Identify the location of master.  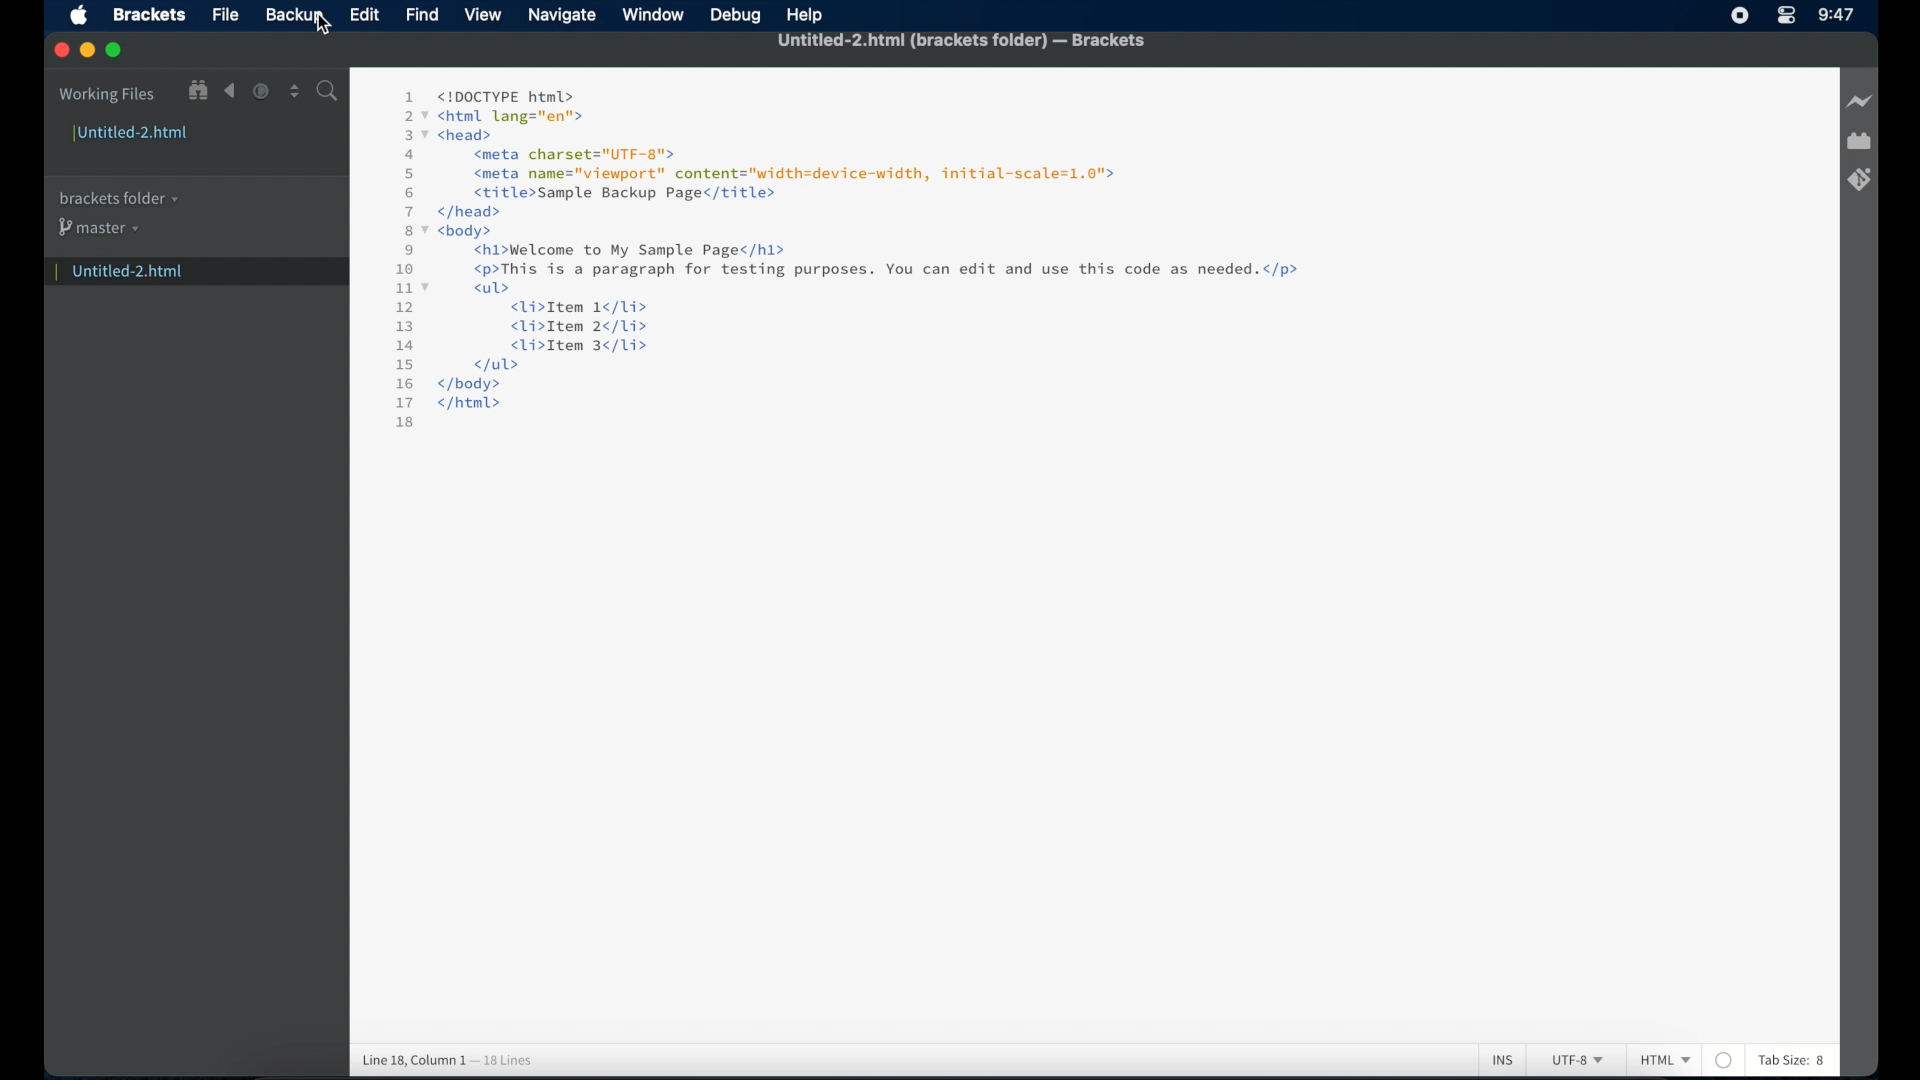
(102, 232).